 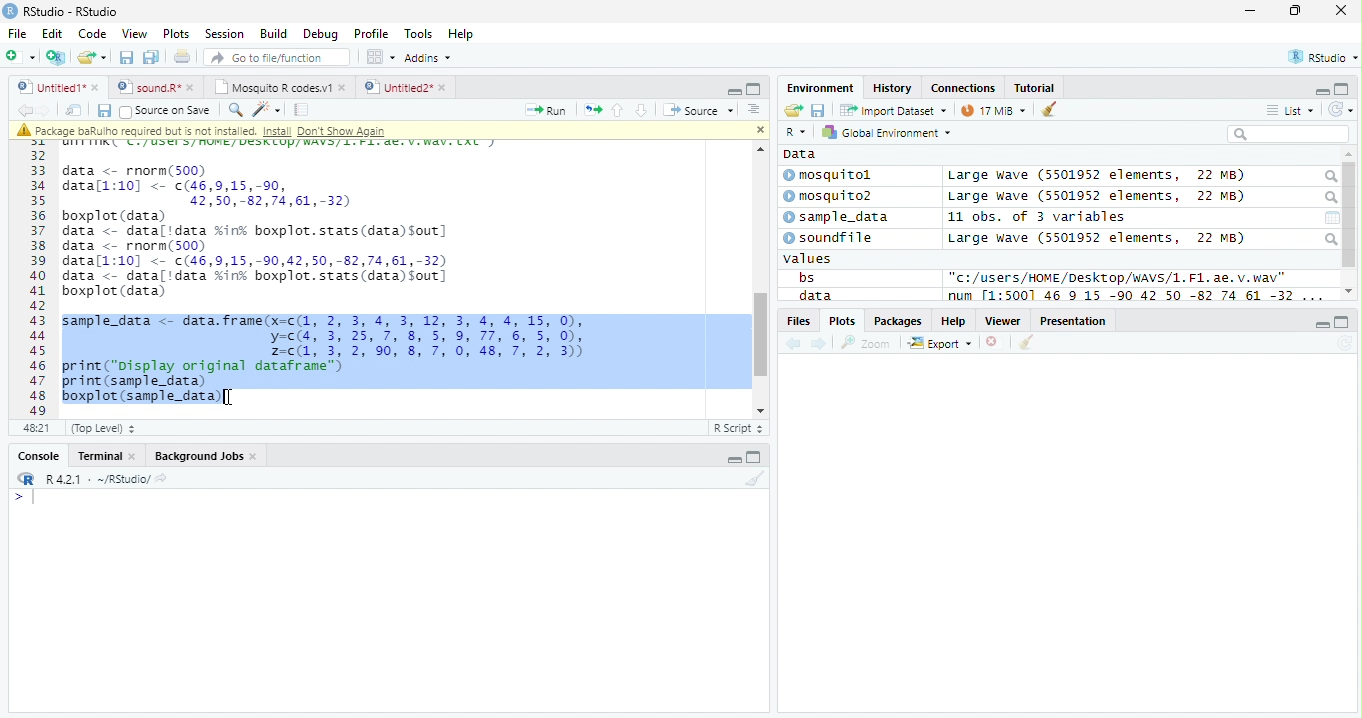 What do you see at coordinates (1342, 10) in the screenshot?
I see `closse` at bounding box center [1342, 10].